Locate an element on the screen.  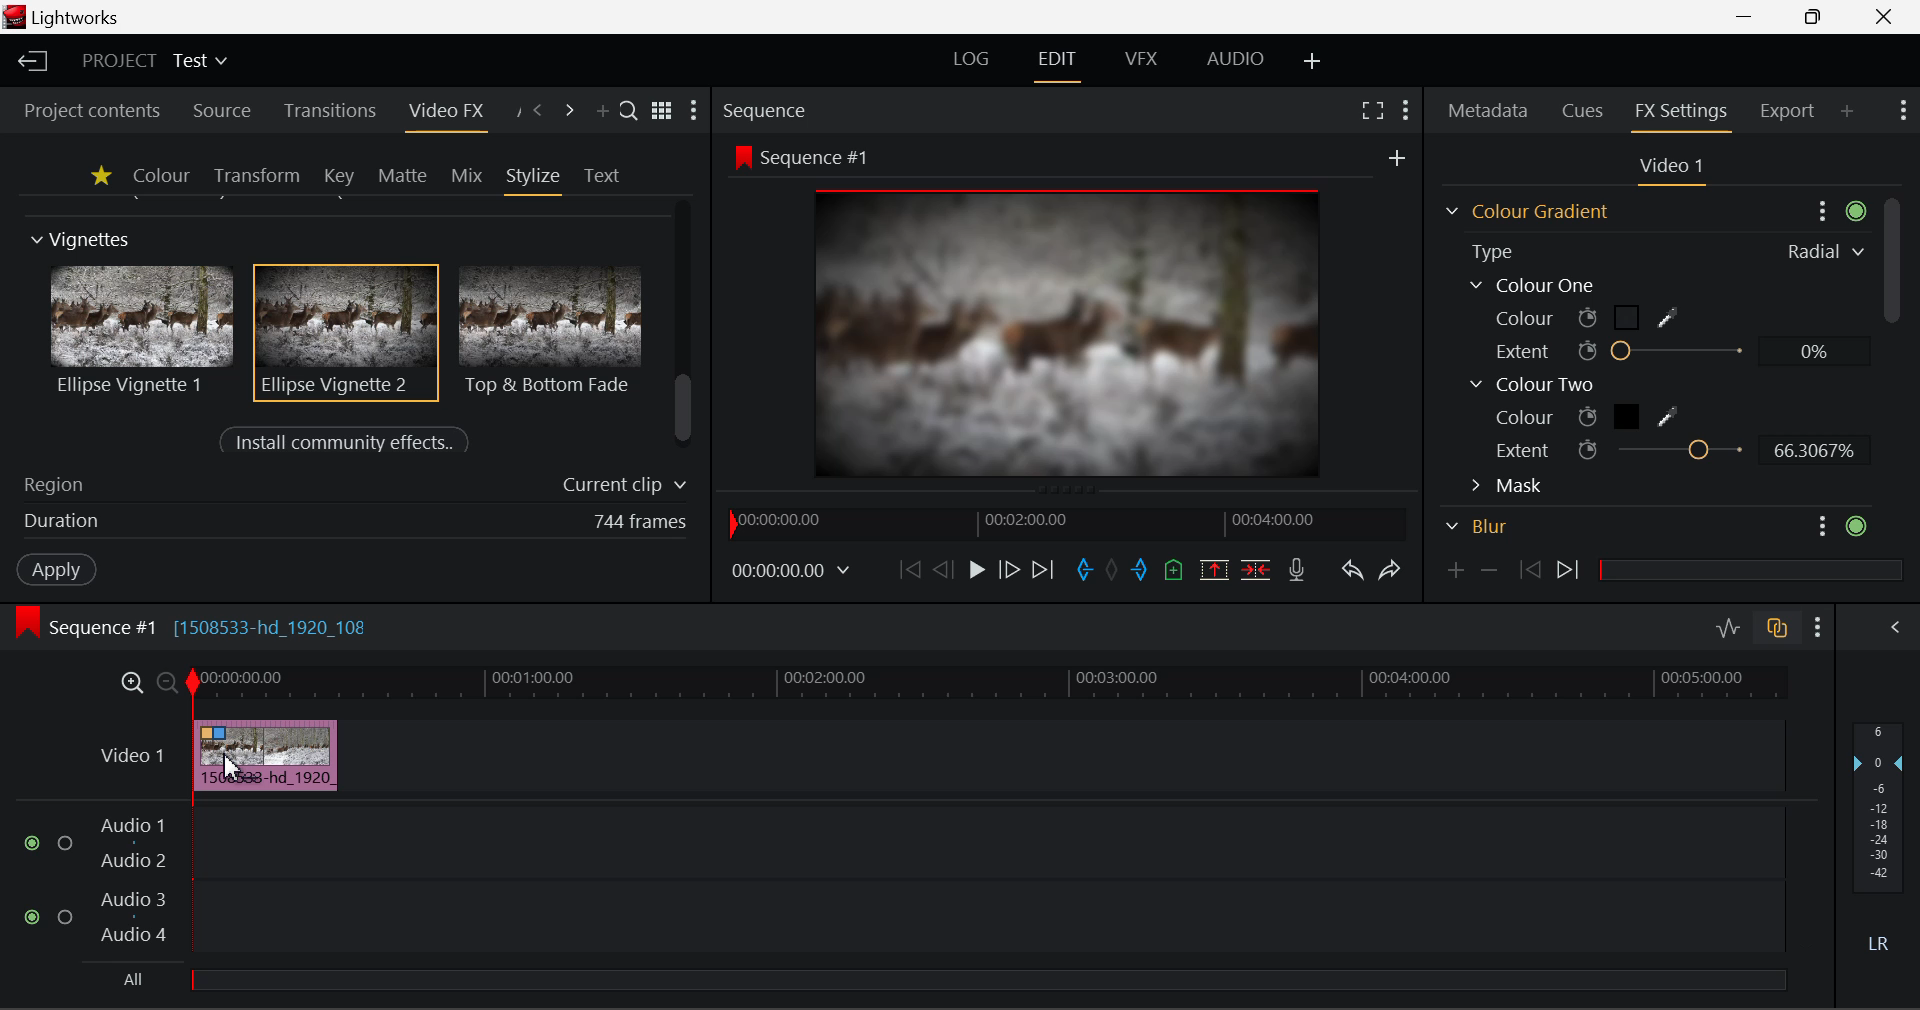
Matte is located at coordinates (403, 175).